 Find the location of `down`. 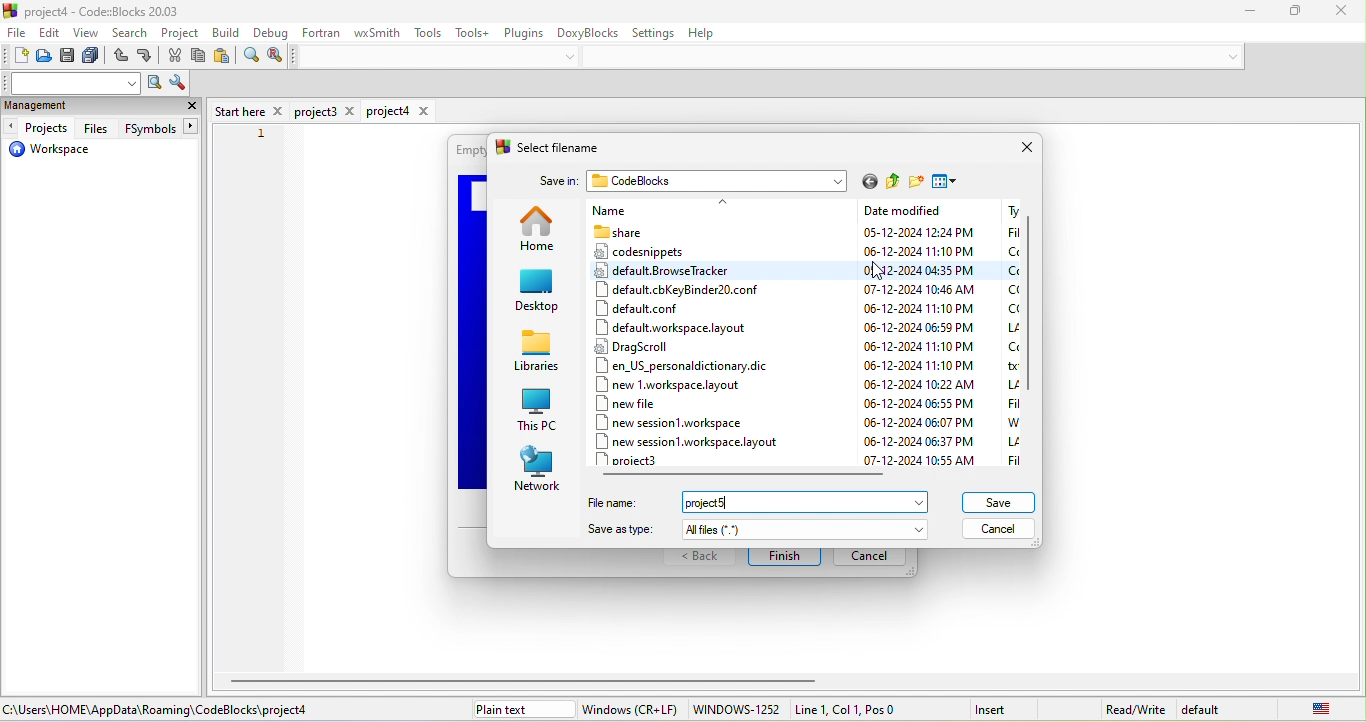

down is located at coordinates (1228, 56).